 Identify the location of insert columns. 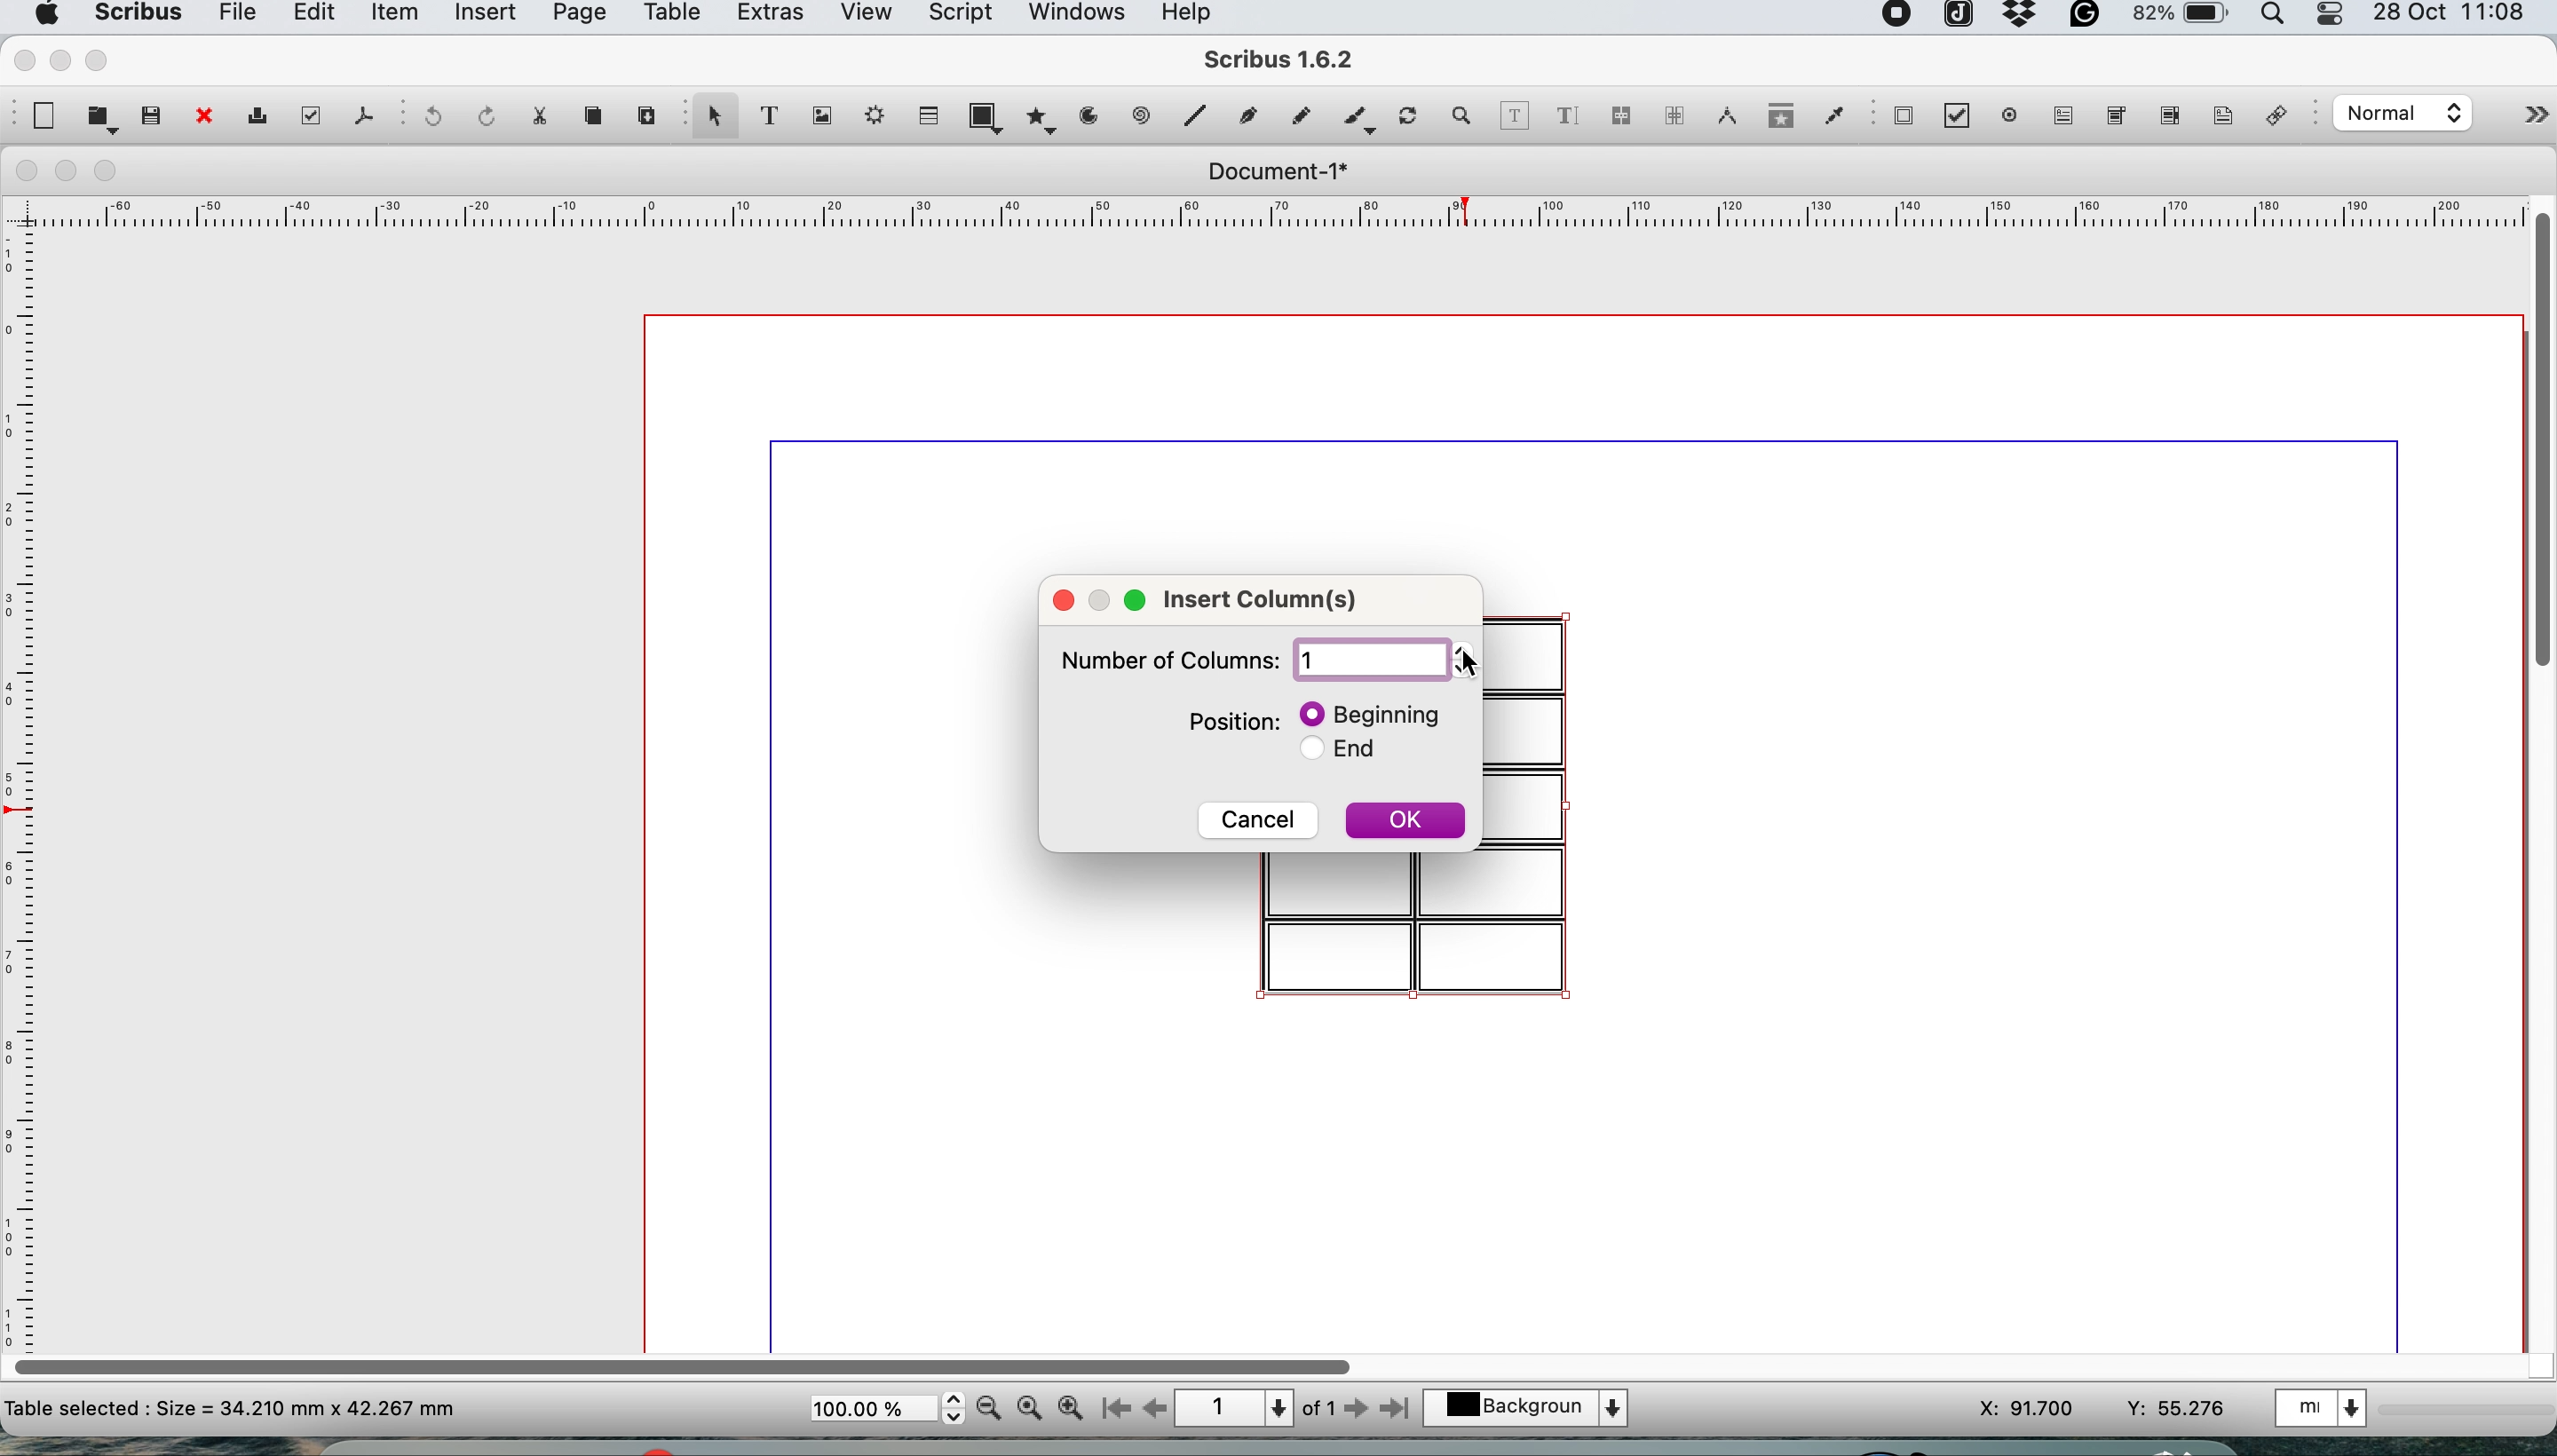
(1259, 599).